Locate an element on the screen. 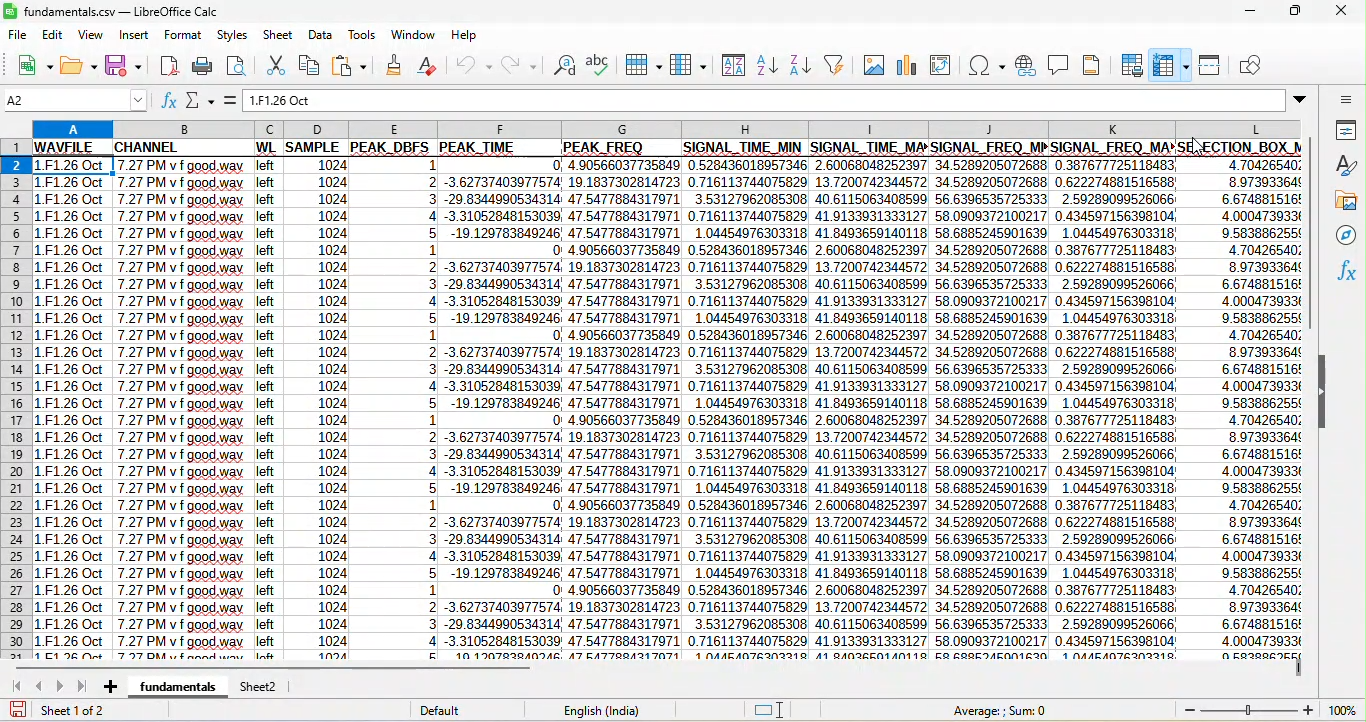 The image size is (1366, 722). zoom is located at coordinates (1265, 710).